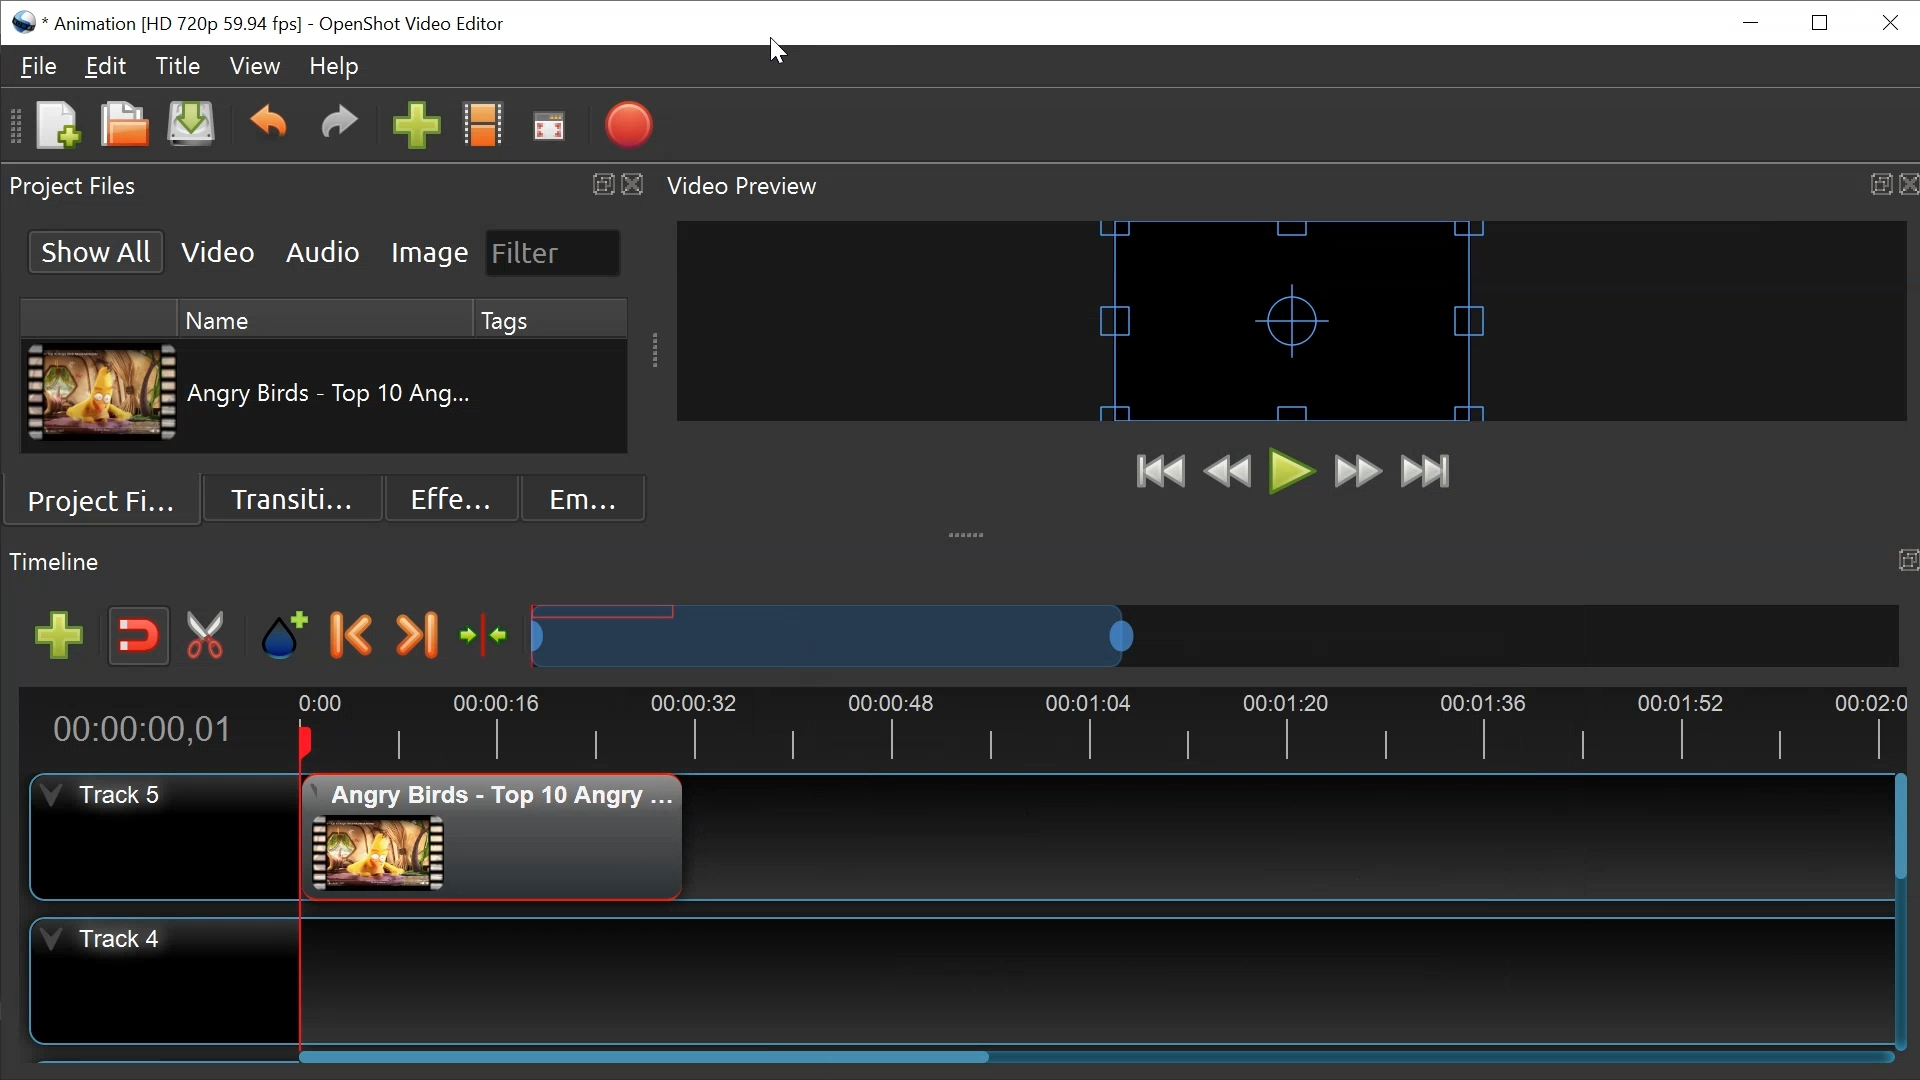 This screenshot has height=1080, width=1920. What do you see at coordinates (548, 128) in the screenshot?
I see `Fullscreen` at bounding box center [548, 128].